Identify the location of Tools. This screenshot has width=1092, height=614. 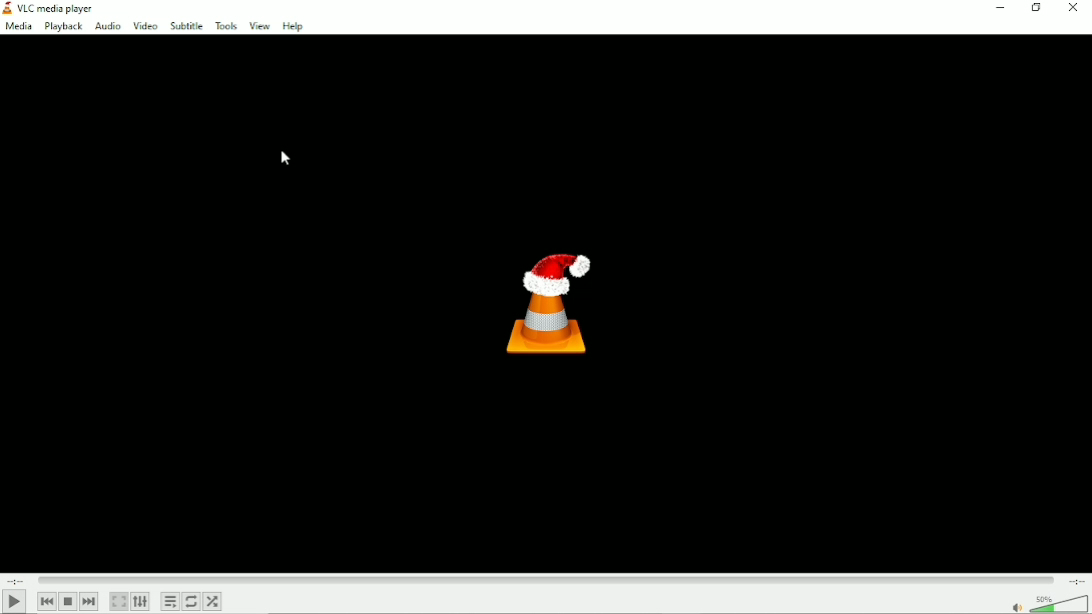
(226, 25).